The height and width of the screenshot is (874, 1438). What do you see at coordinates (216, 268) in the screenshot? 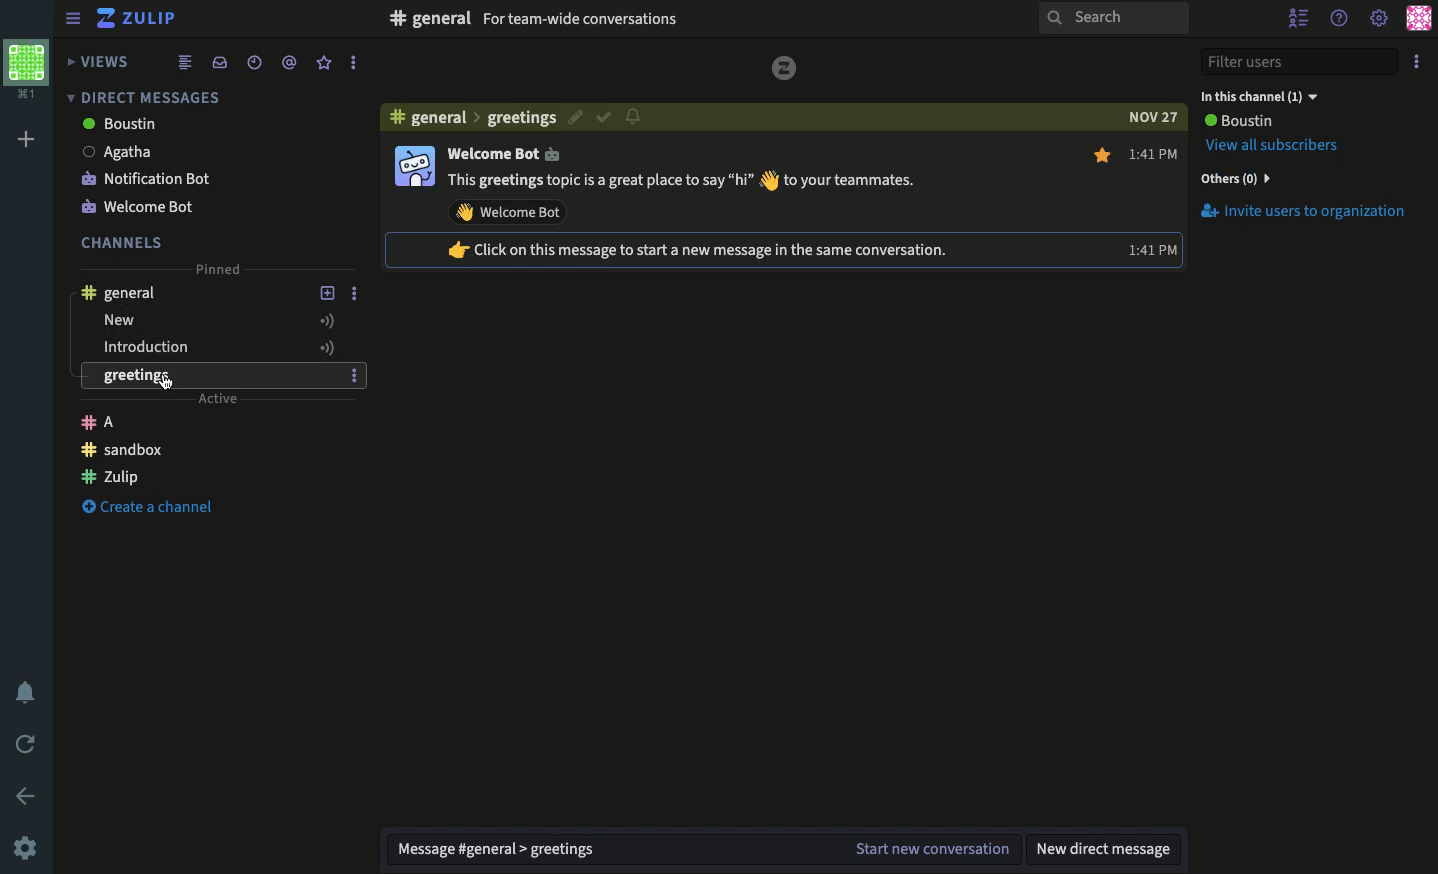
I see `Pinned` at bounding box center [216, 268].